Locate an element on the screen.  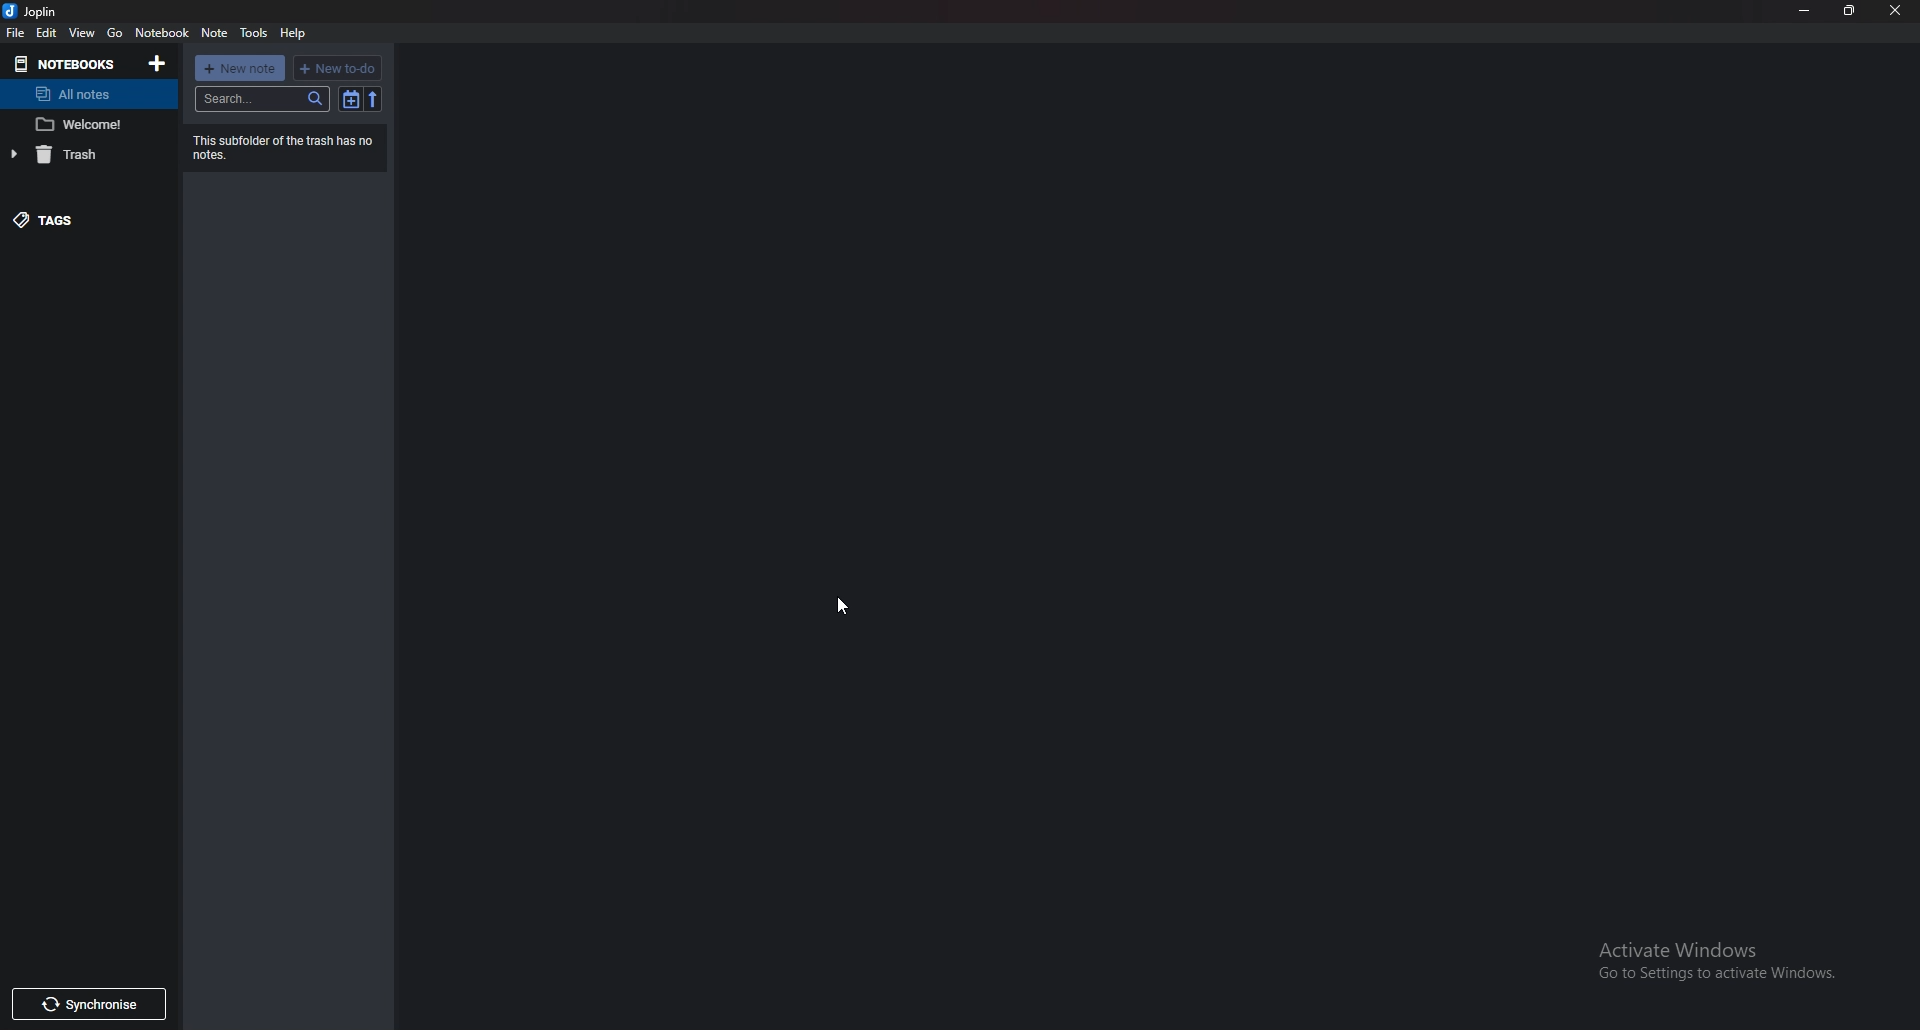
notebook is located at coordinates (163, 32).